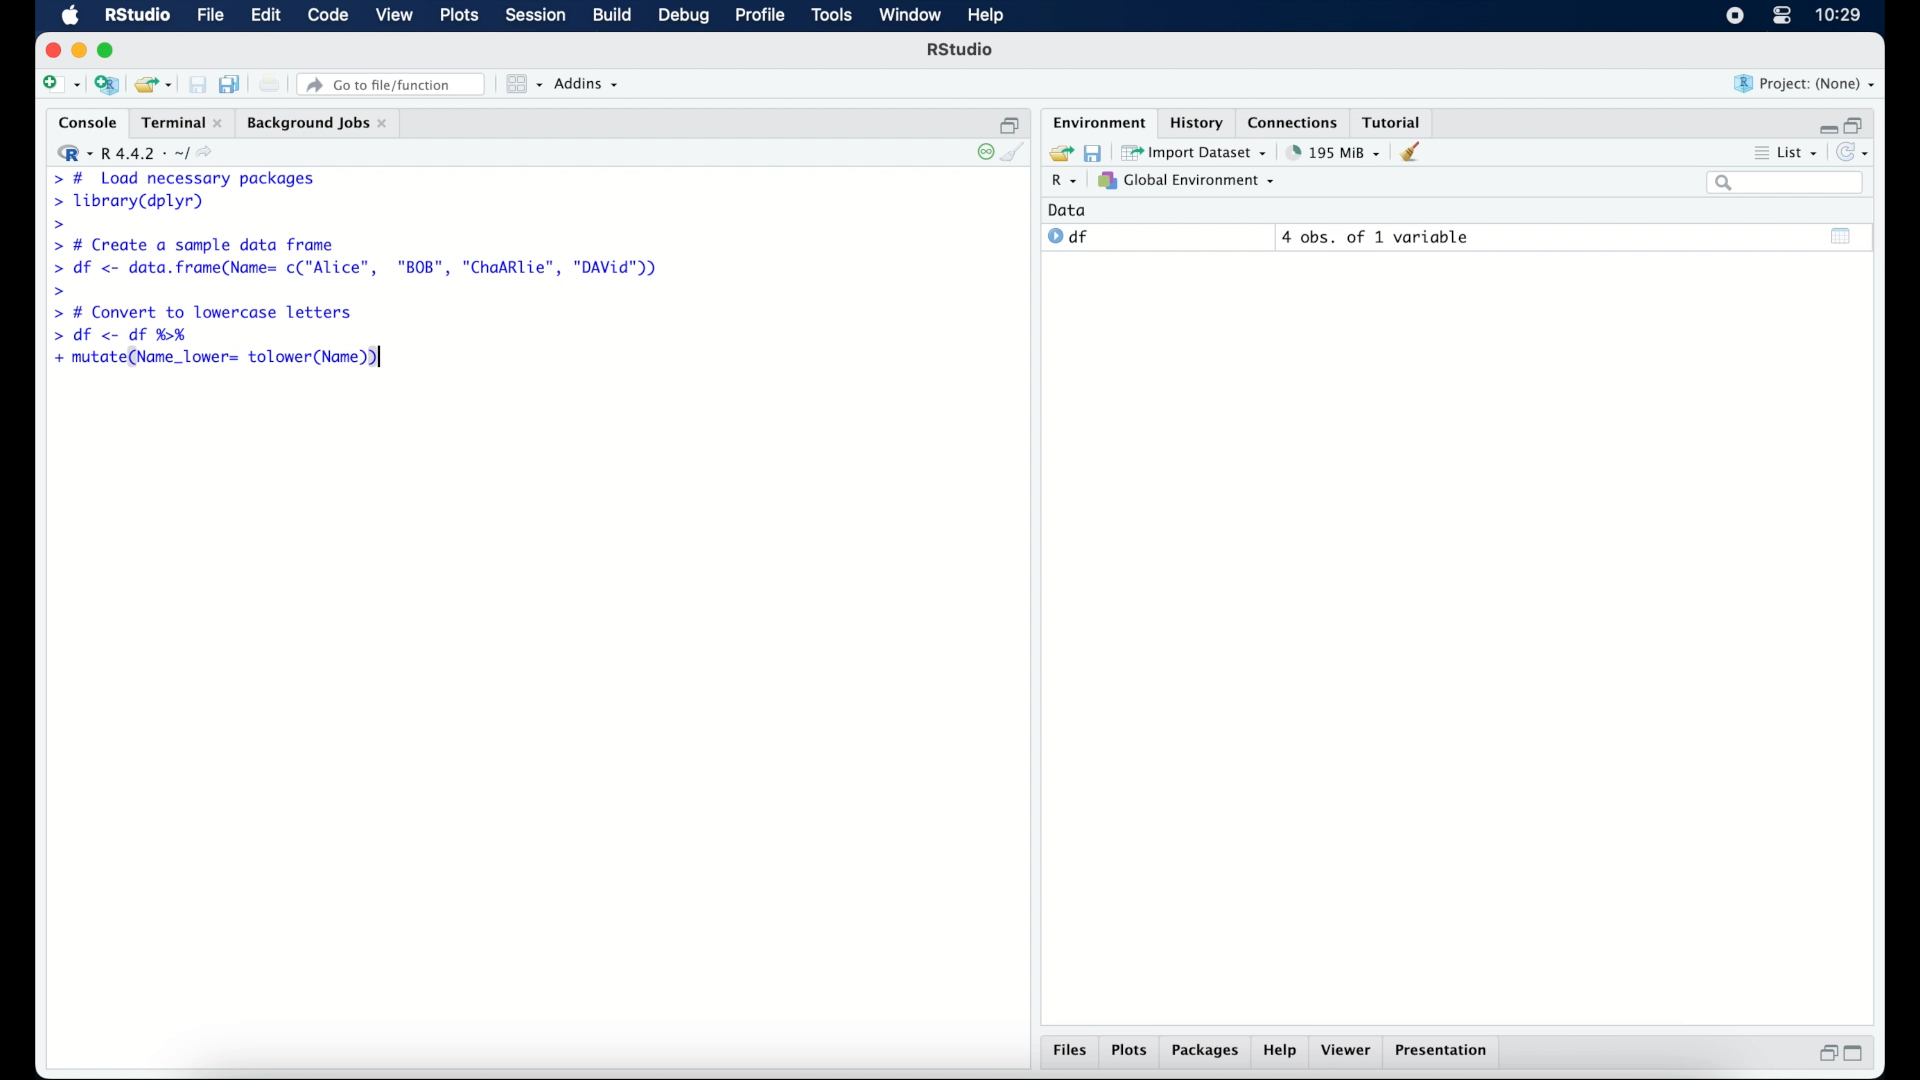  Describe the element at coordinates (1860, 1054) in the screenshot. I see `maximize` at that location.